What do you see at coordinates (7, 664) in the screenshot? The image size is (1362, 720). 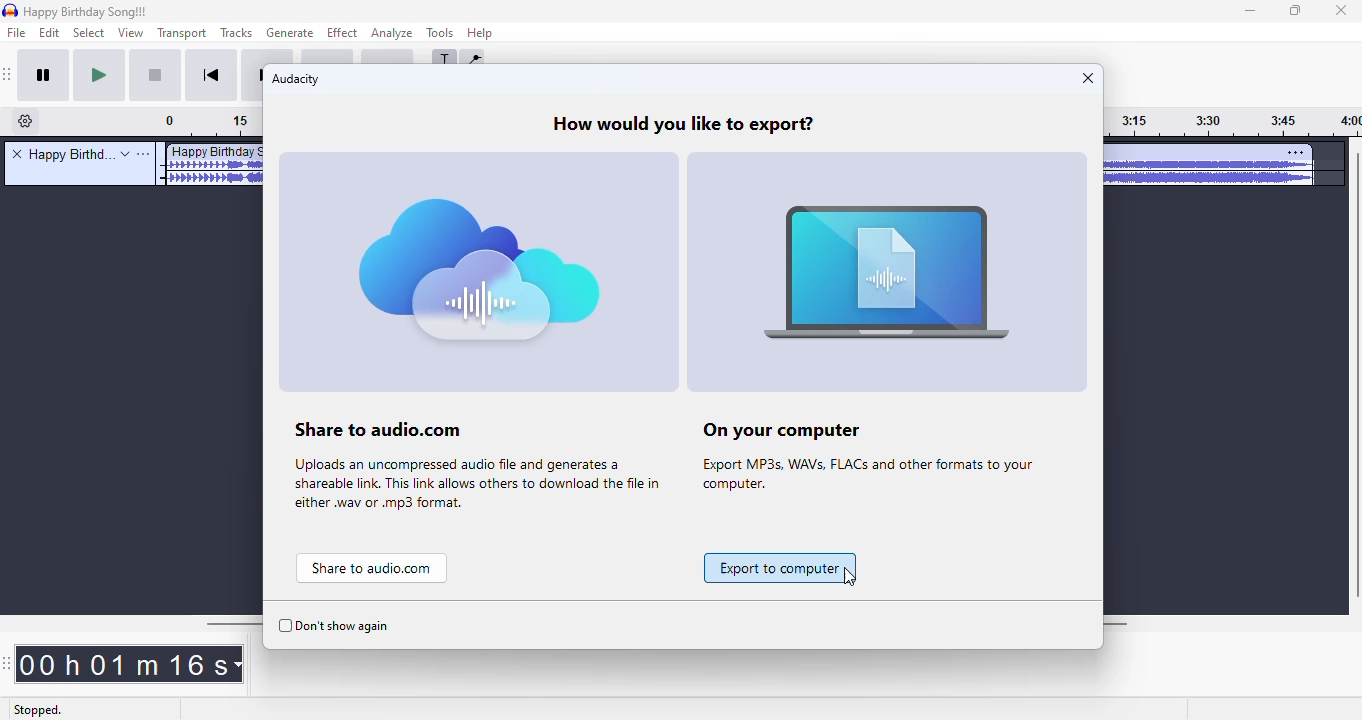 I see `audacity time toolbar` at bounding box center [7, 664].